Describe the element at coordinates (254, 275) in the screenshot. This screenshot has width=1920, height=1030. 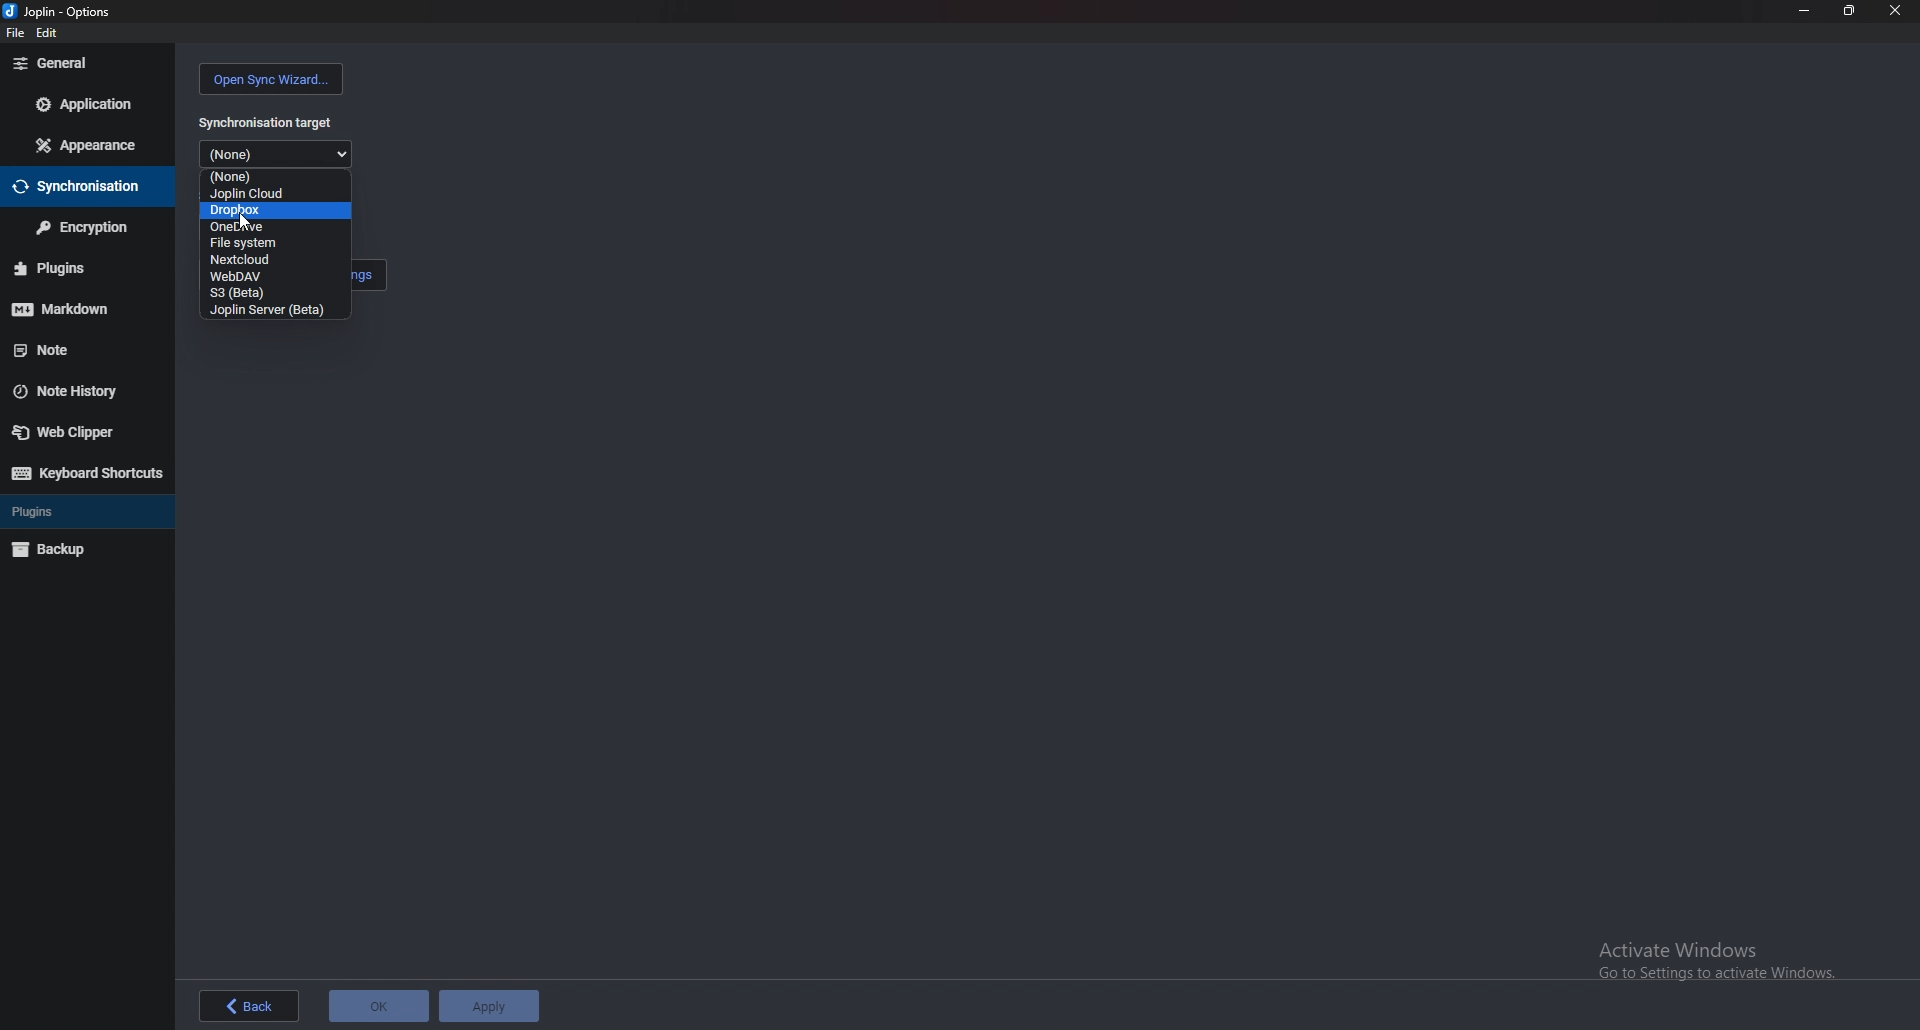
I see `webdav` at that location.